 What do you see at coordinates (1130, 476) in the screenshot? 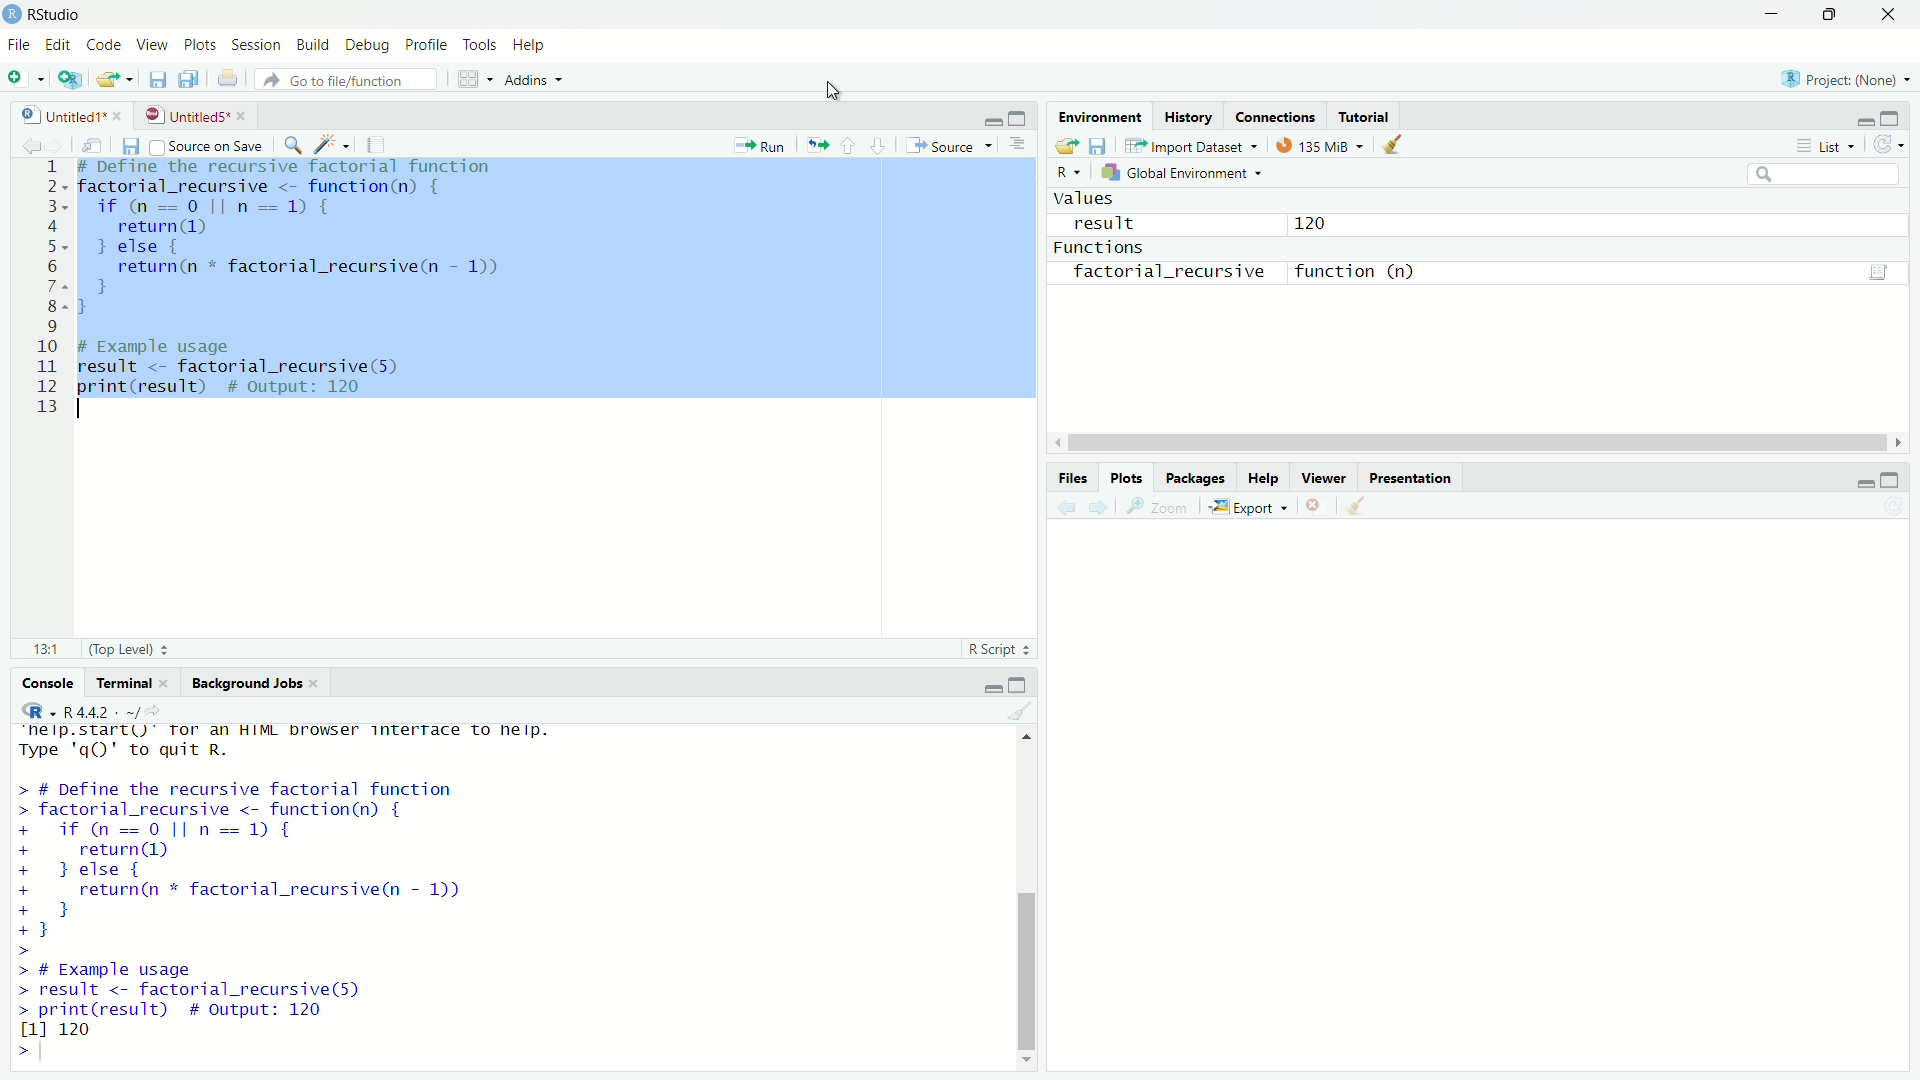
I see `Plots` at bounding box center [1130, 476].